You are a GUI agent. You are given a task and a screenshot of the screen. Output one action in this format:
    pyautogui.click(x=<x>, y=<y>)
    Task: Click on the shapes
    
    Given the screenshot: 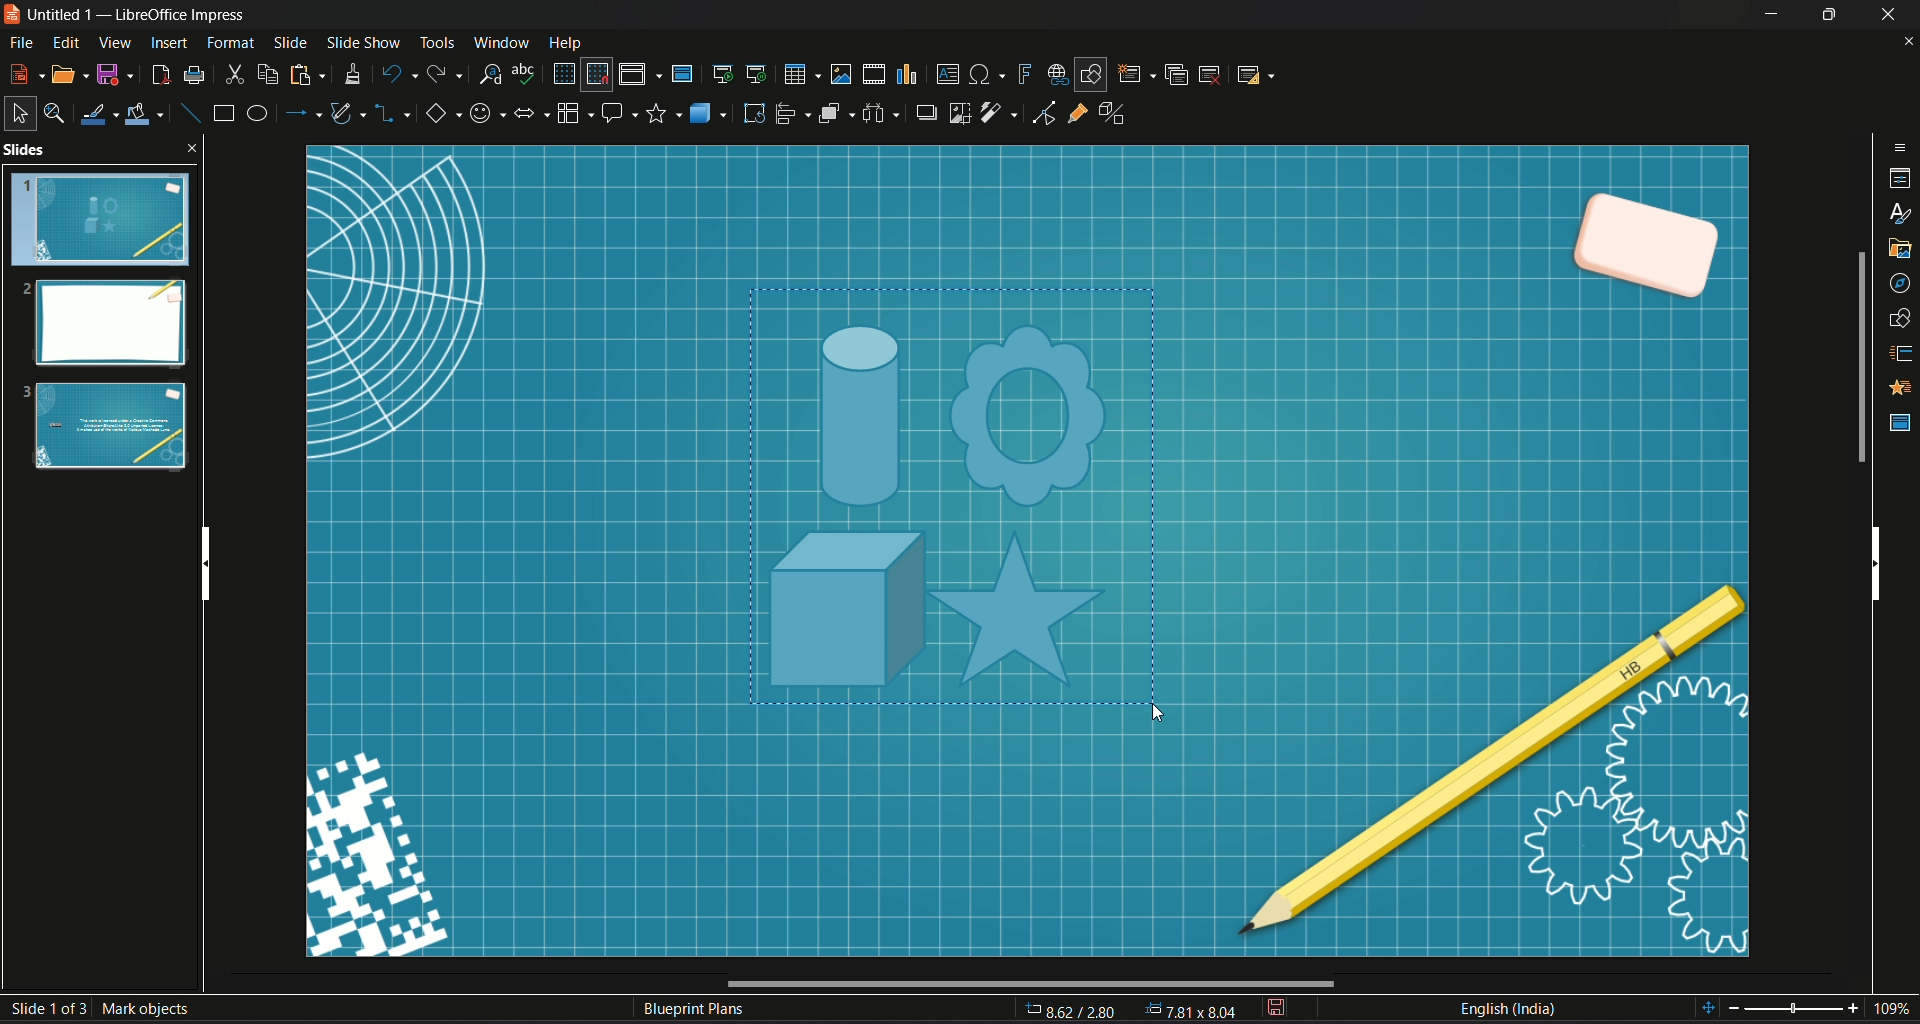 What is the action you would take?
    pyautogui.click(x=1901, y=319)
    